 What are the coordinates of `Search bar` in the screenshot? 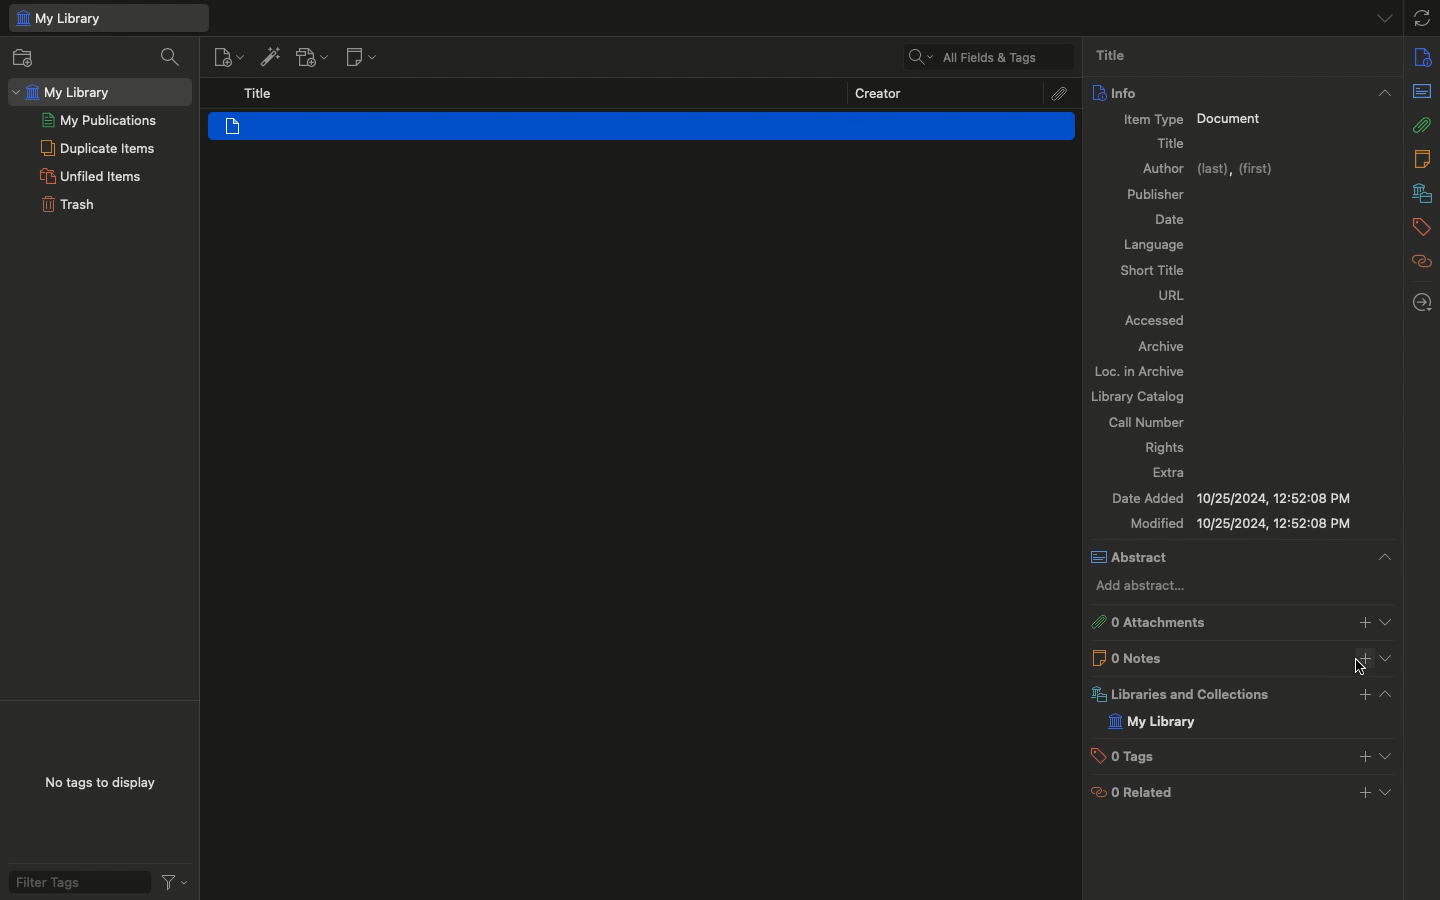 It's located at (982, 56).